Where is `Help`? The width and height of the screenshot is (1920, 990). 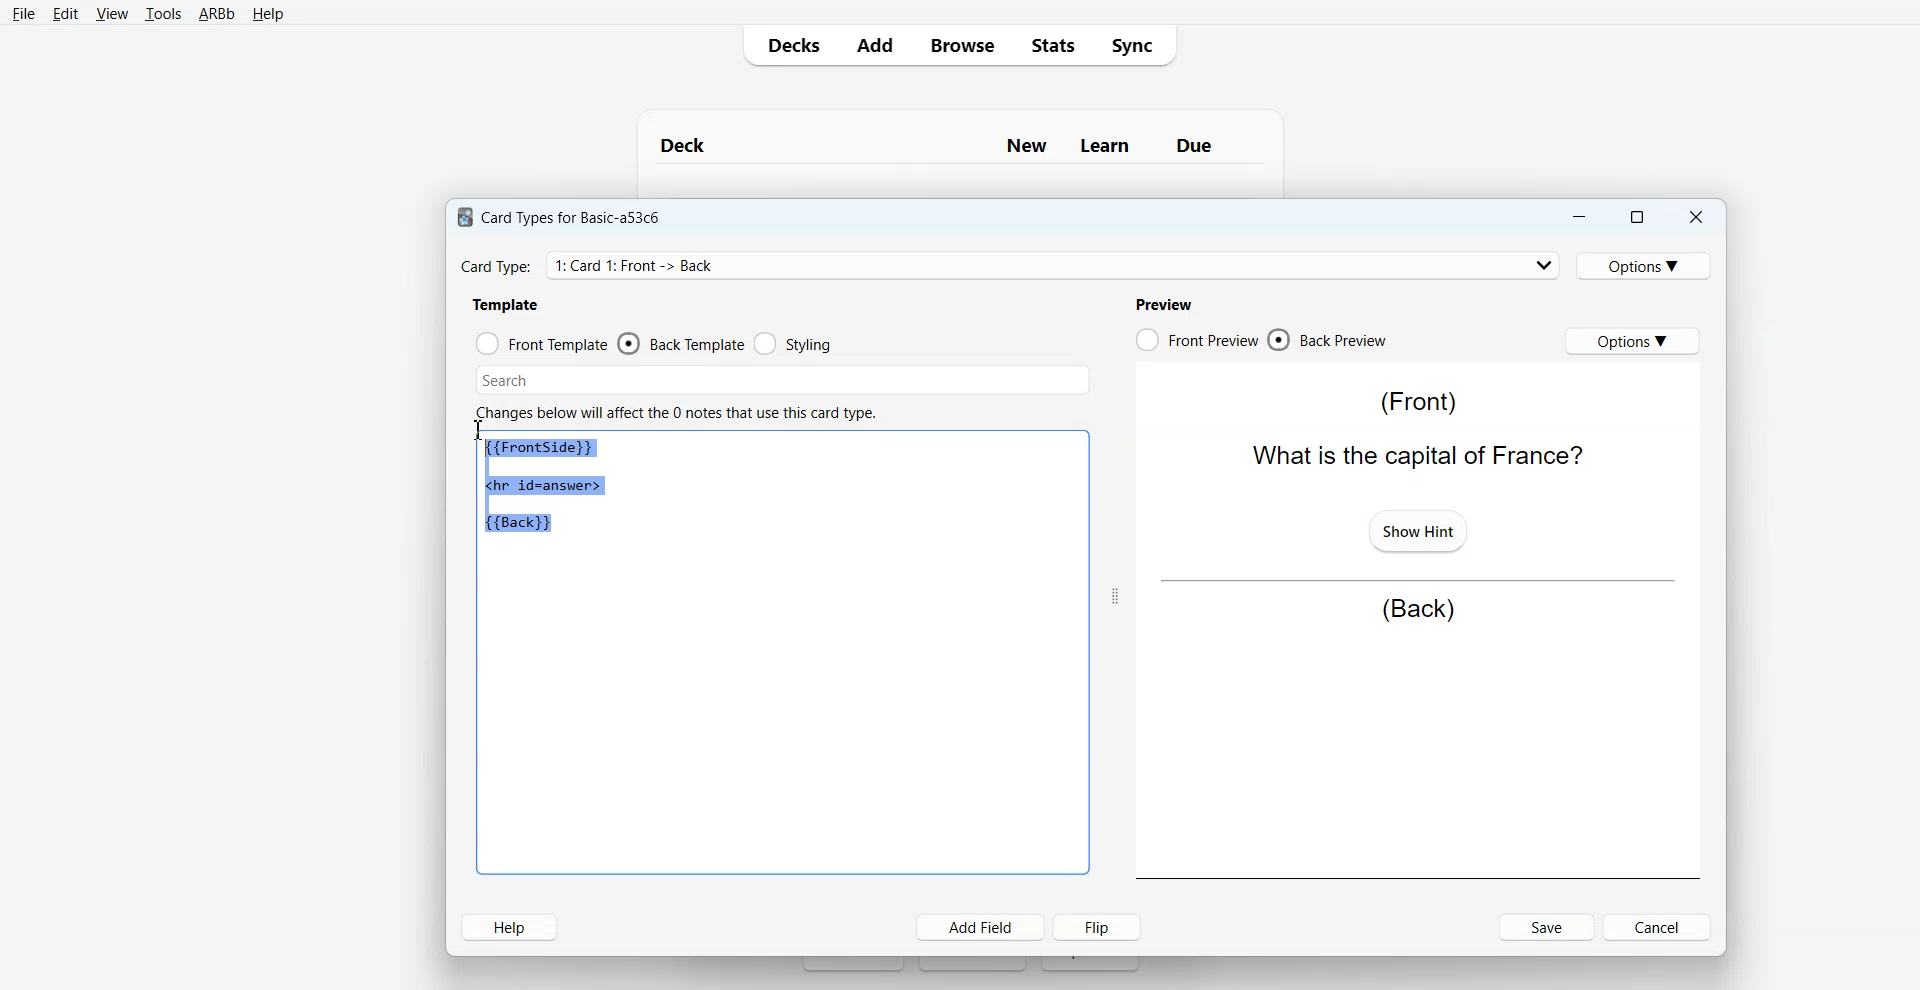
Help is located at coordinates (268, 15).